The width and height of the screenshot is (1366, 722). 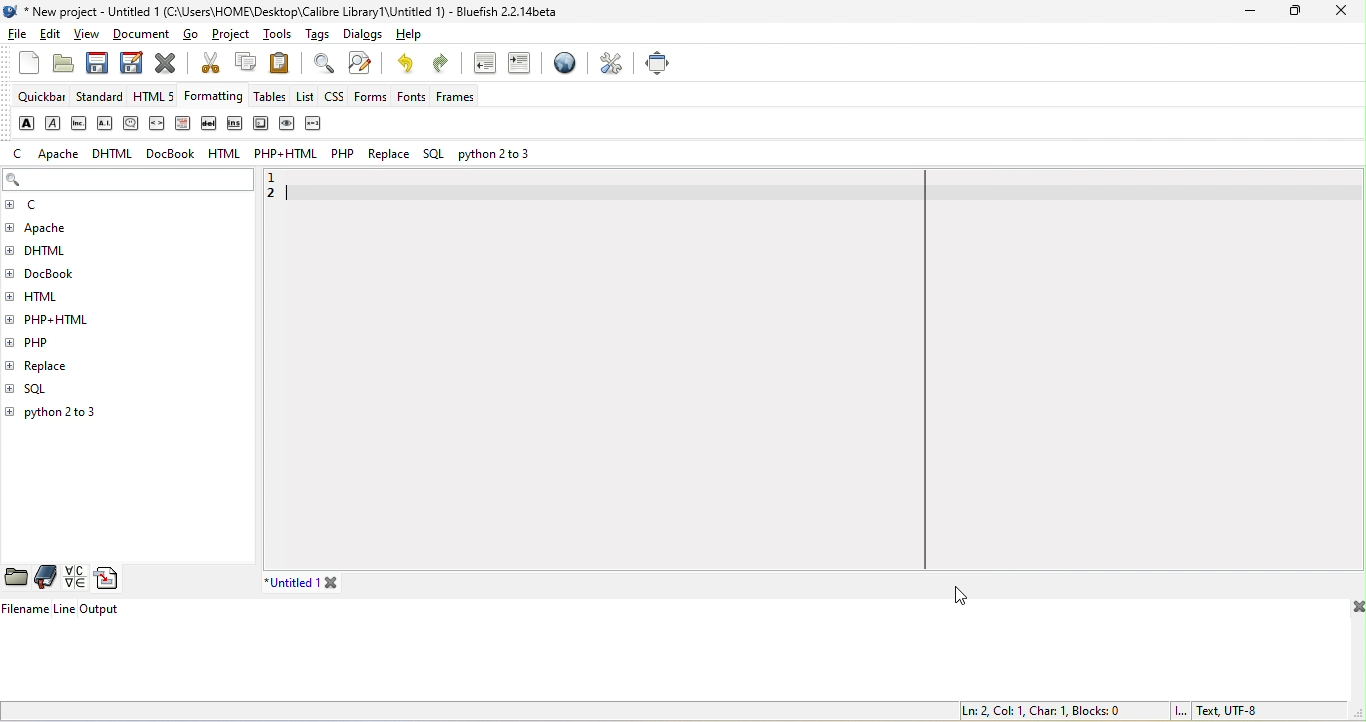 I want to click on php+html, so click(x=65, y=321).